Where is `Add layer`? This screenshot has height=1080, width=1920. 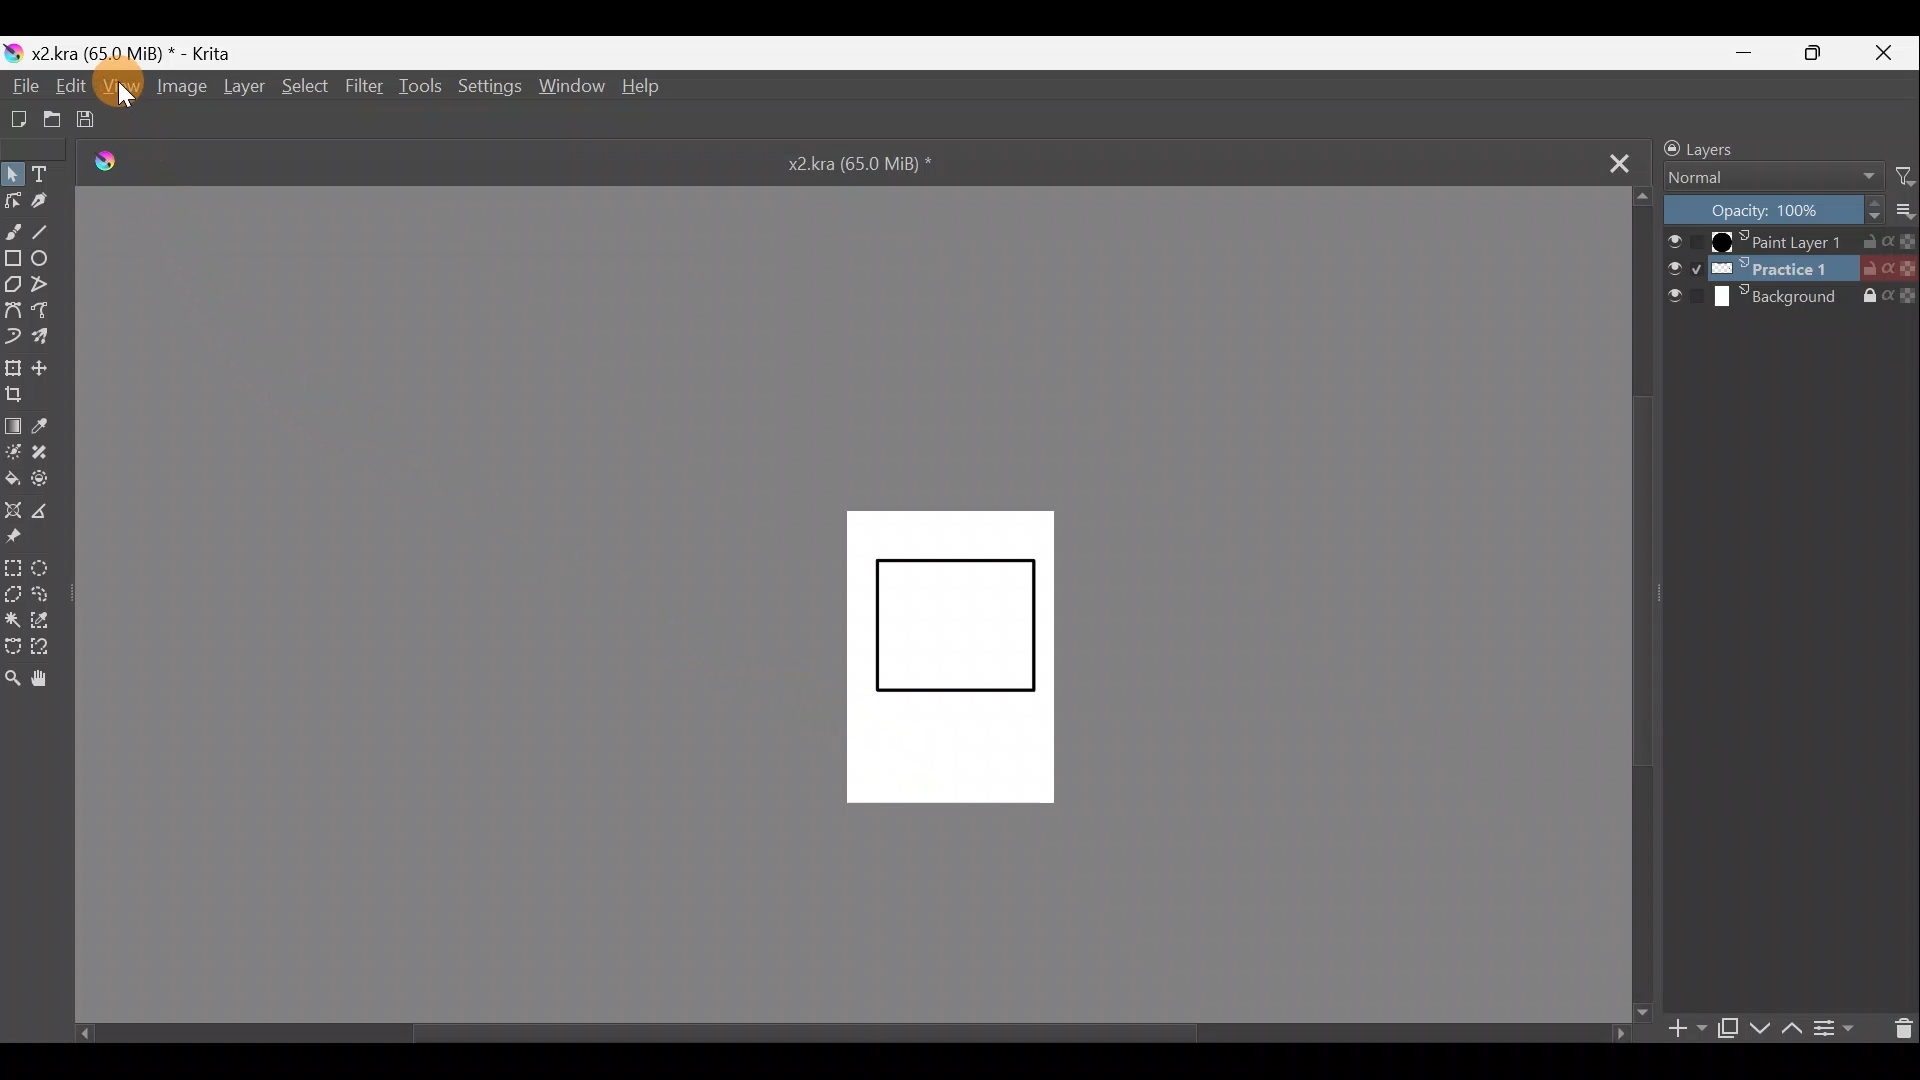 Add layer is located at coordinates (1690, 1031).